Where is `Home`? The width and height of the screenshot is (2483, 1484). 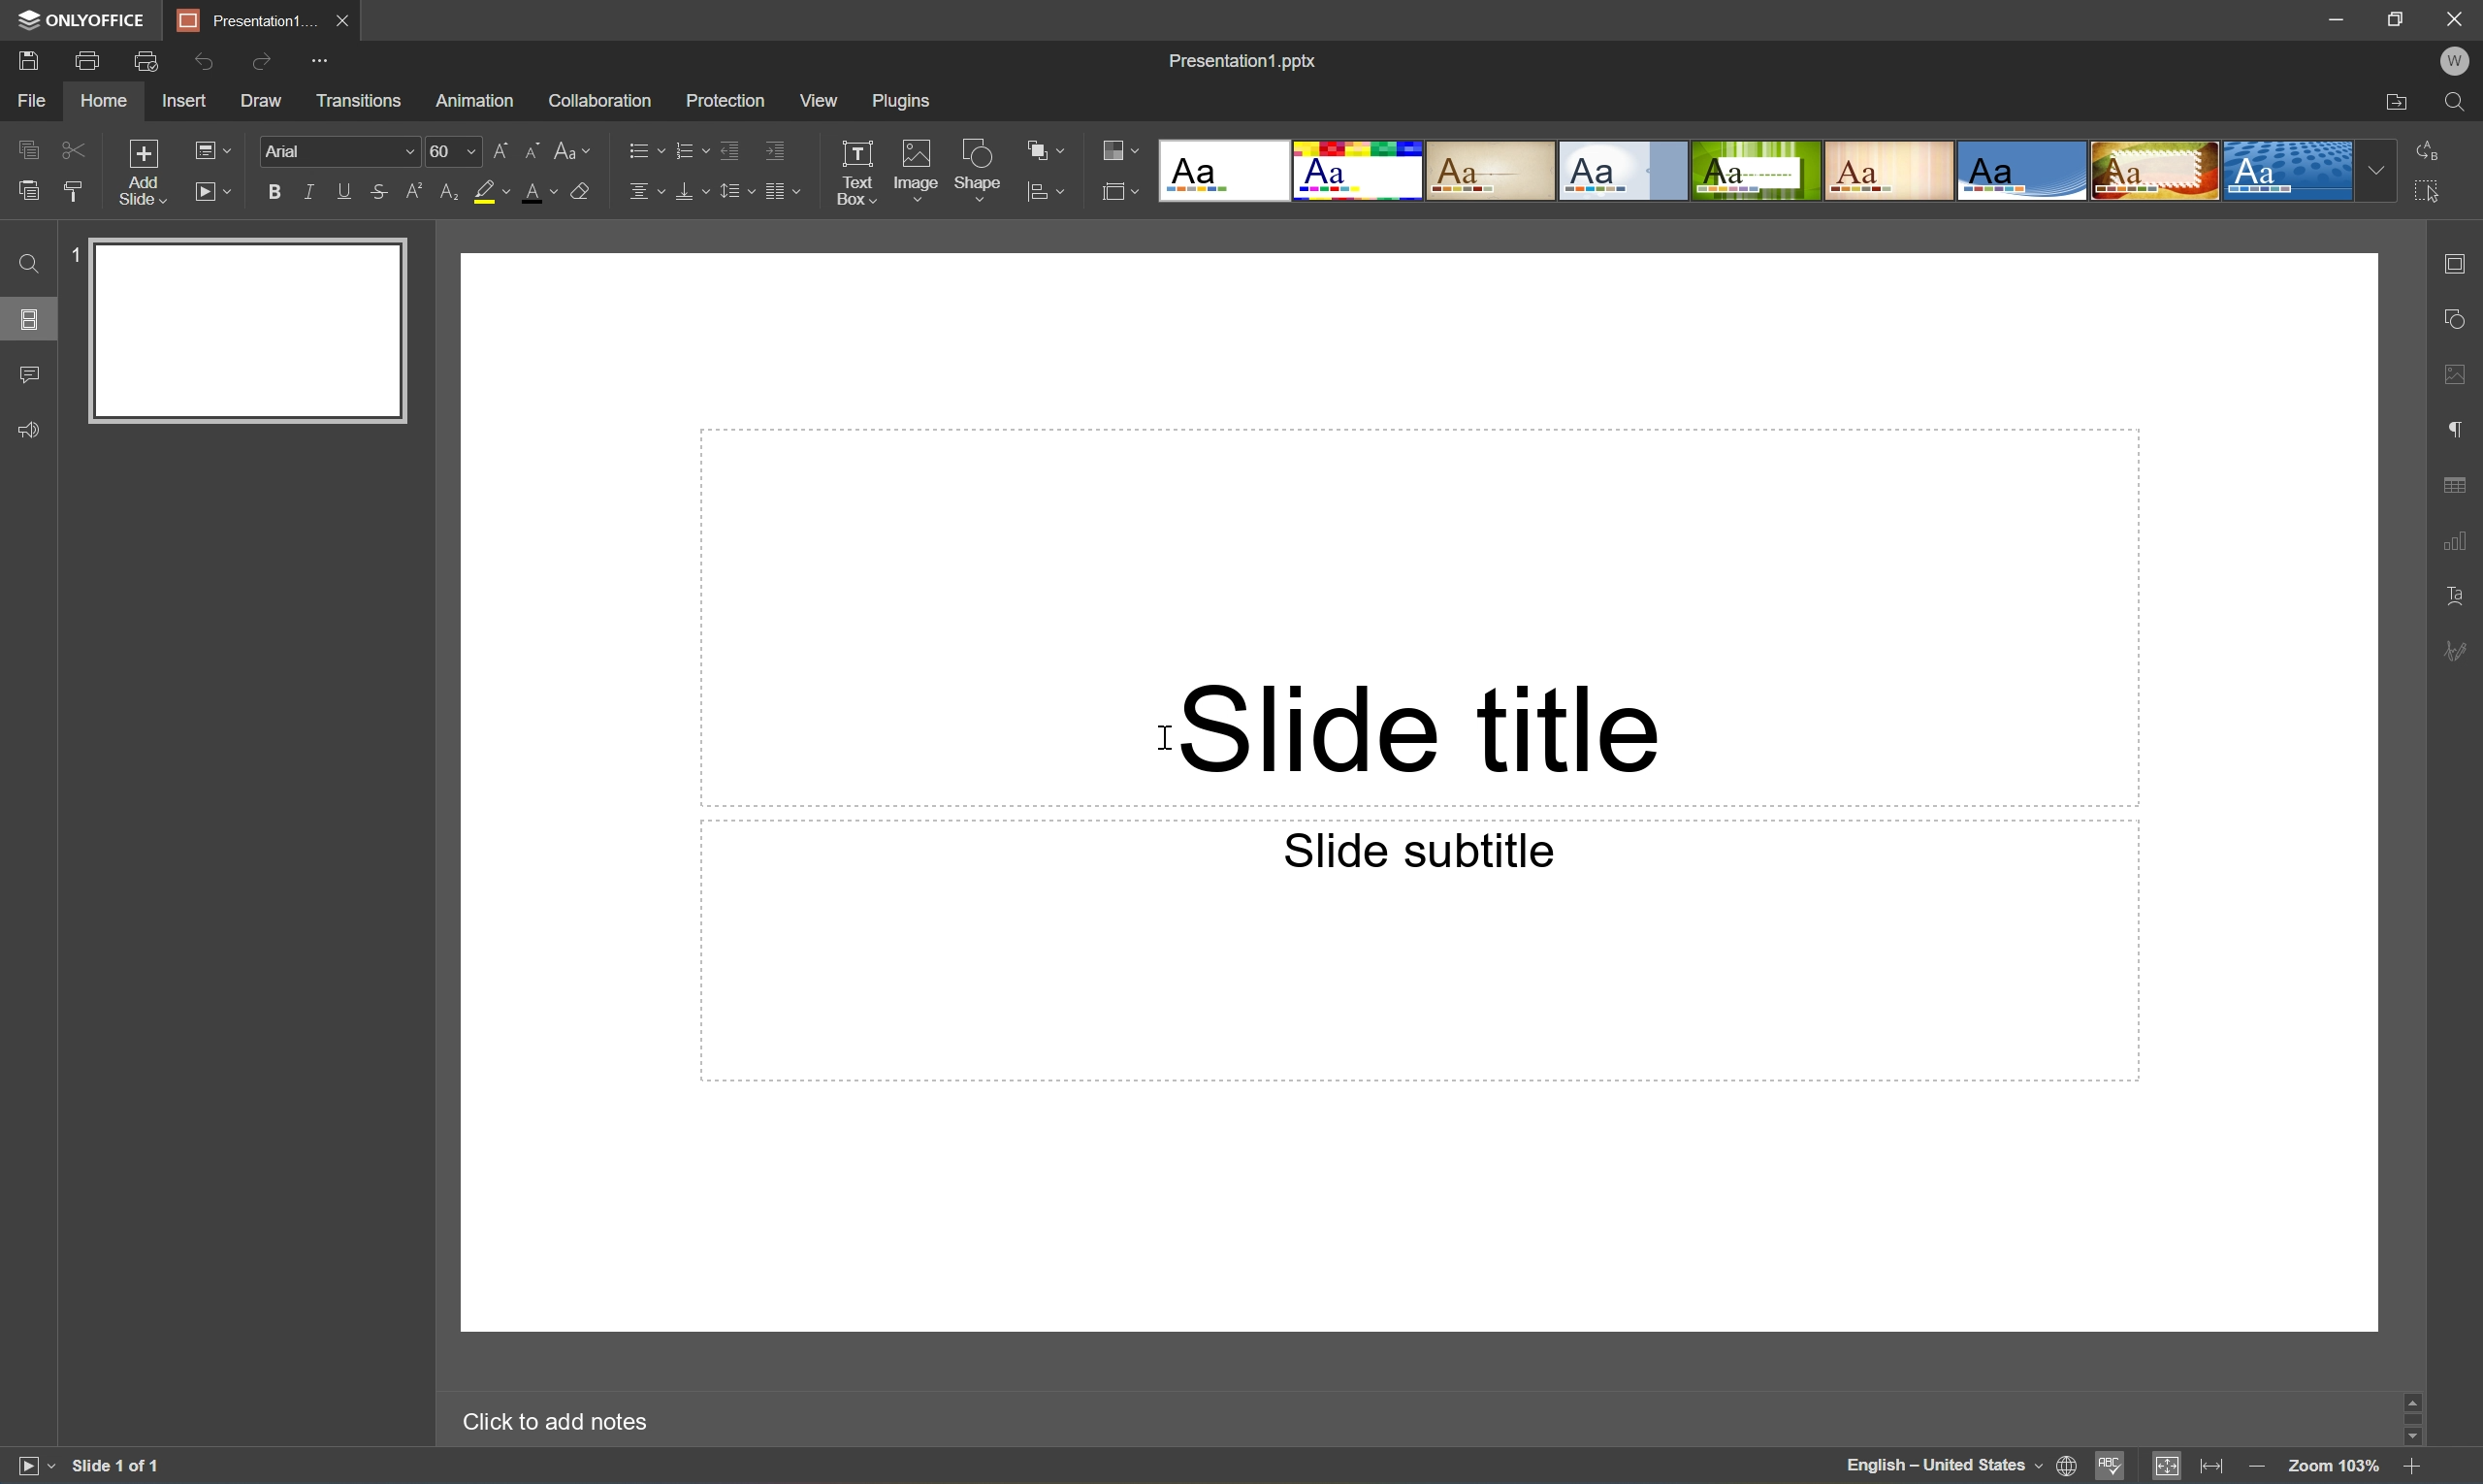 Home is located at coordinates (104, 99).